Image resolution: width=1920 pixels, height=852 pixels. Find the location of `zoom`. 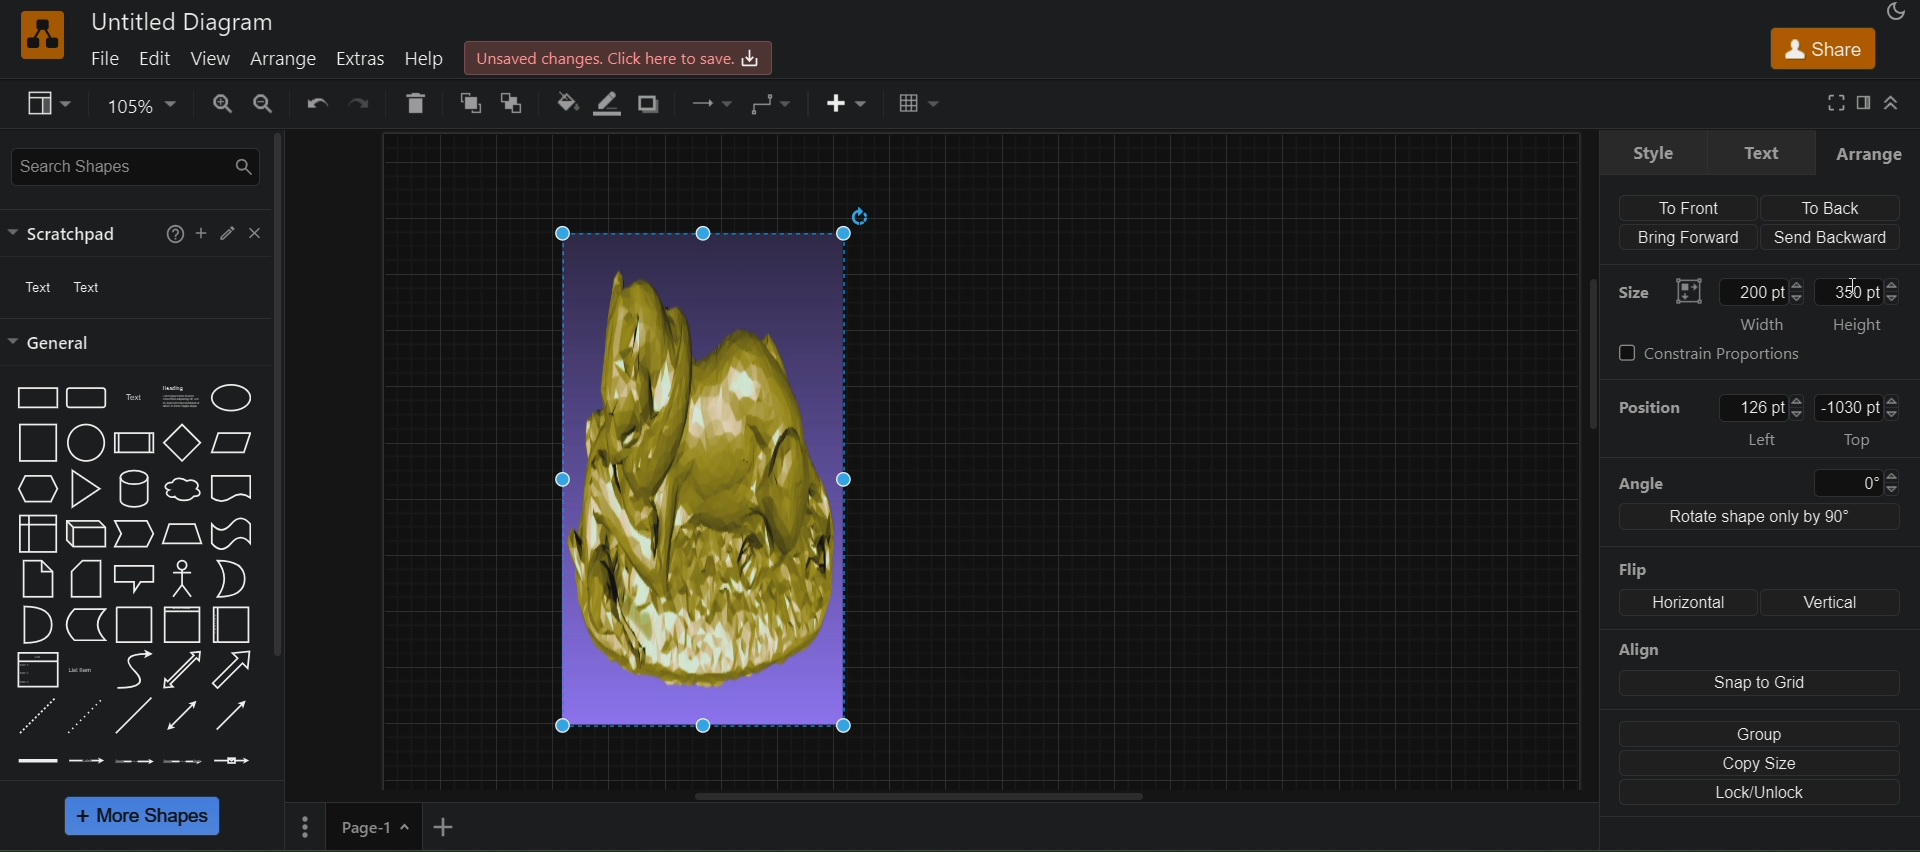

zoom is located at coordinates (136, 107).